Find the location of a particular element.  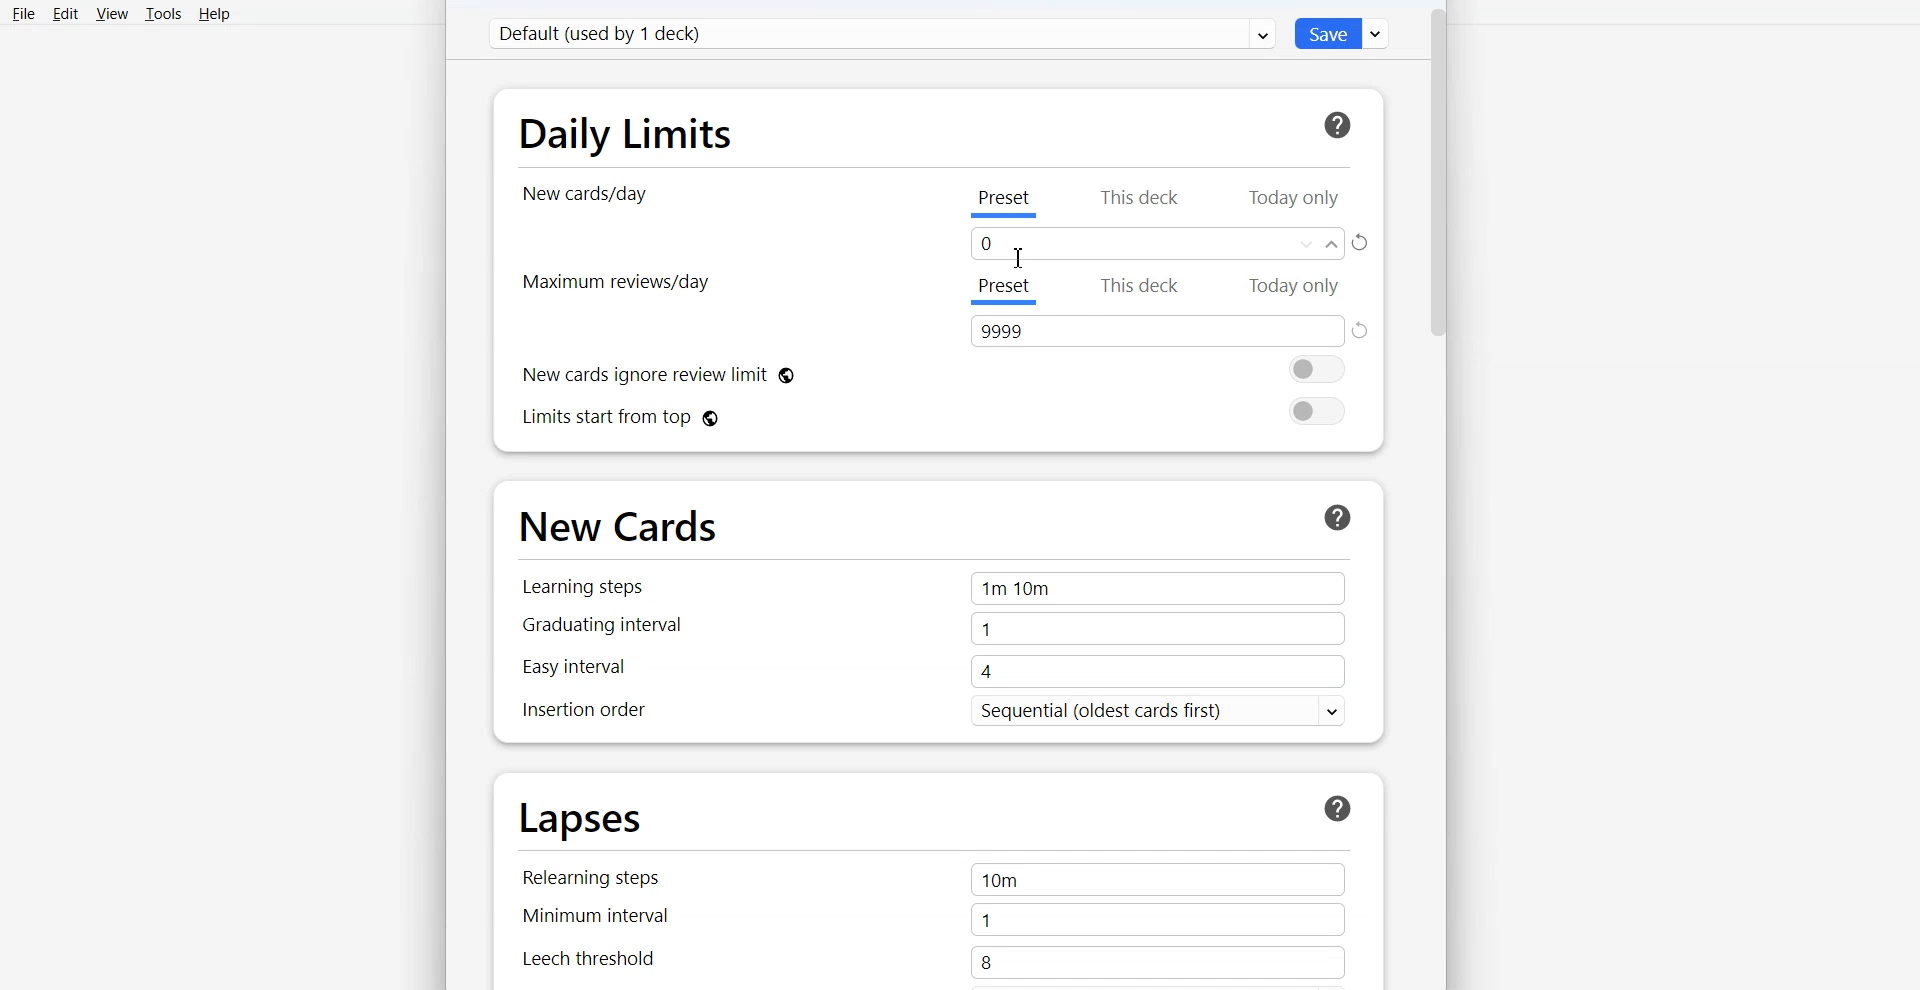

New cards ignore review limit is located at coordinates (940, 369).